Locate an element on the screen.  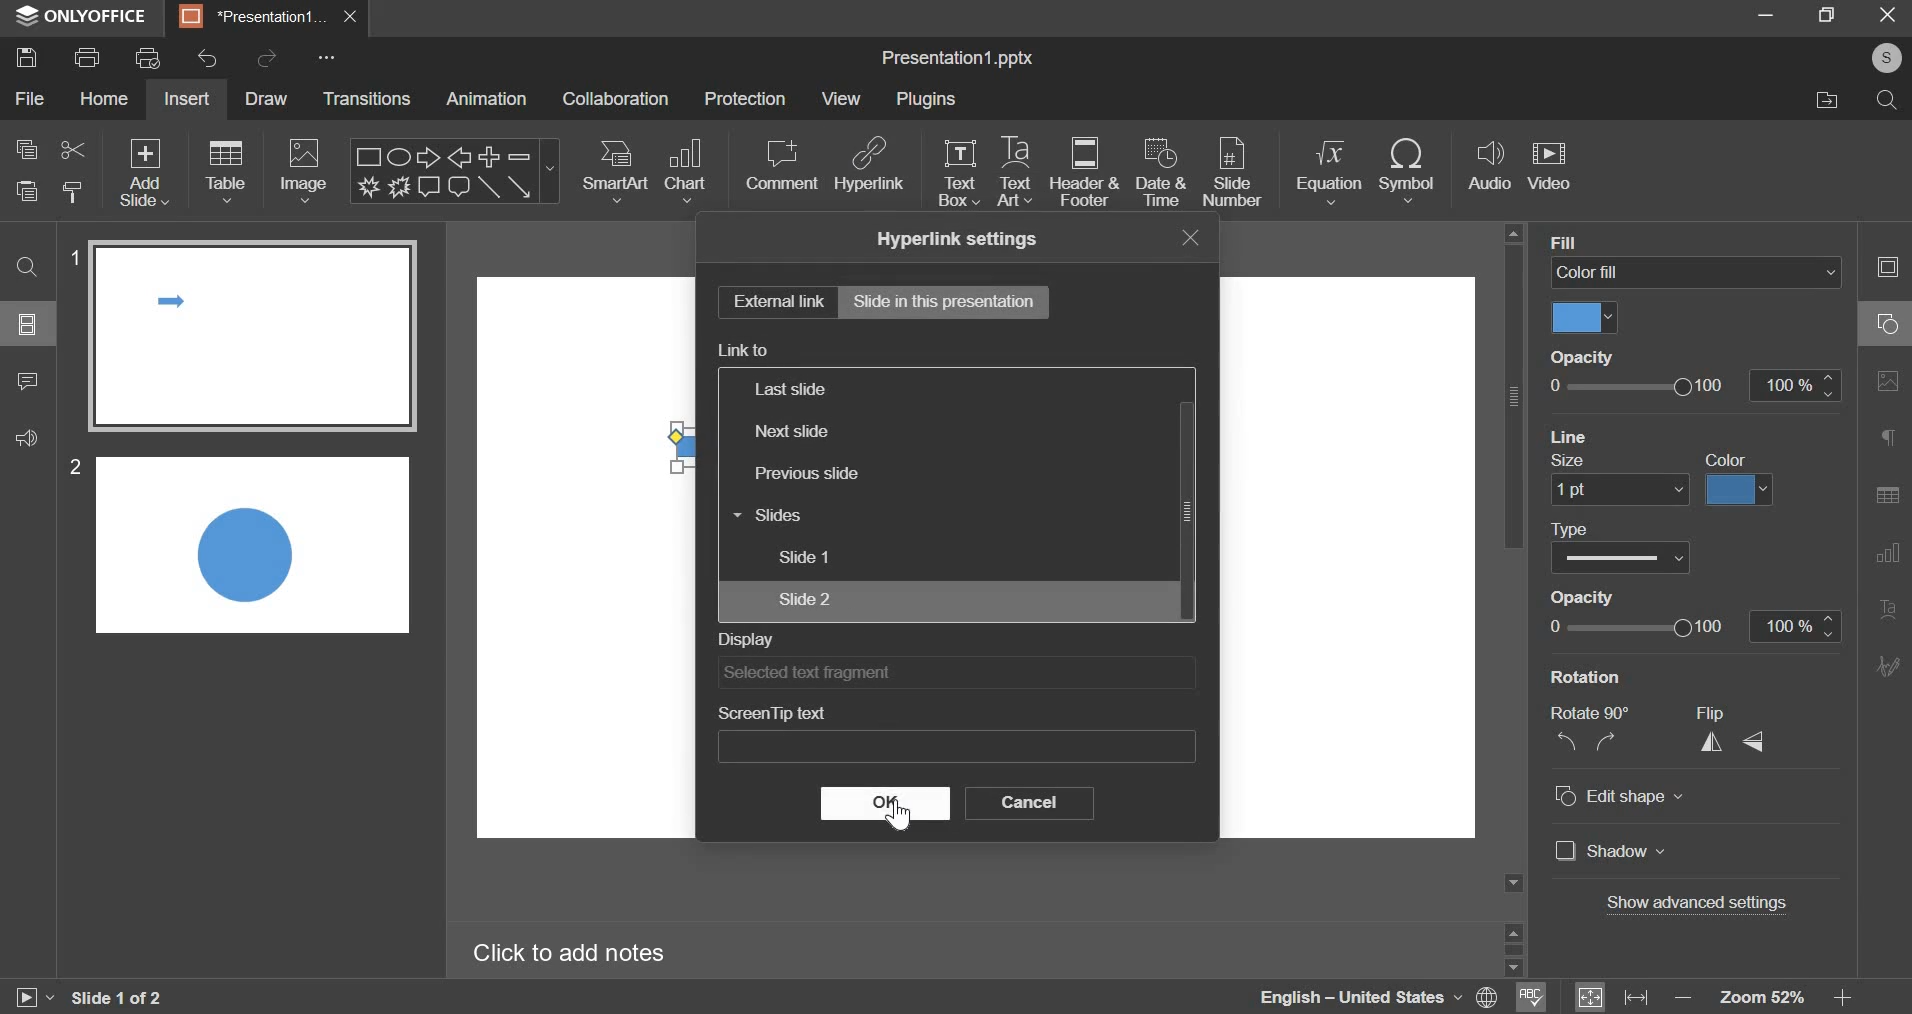
scrollbar is located at coordinates (1188, 510).